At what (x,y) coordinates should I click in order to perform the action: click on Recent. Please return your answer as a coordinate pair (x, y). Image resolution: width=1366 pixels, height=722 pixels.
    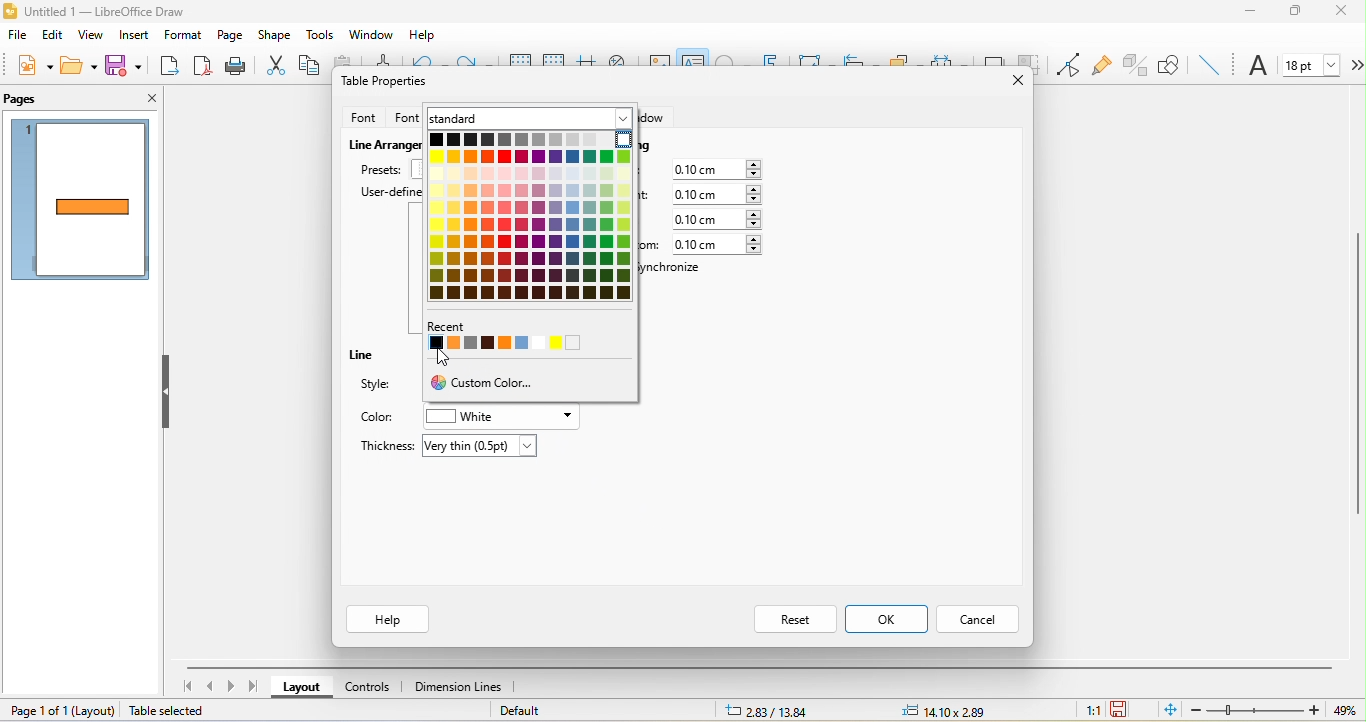
    Looking at the image, I should click on (446, 326).